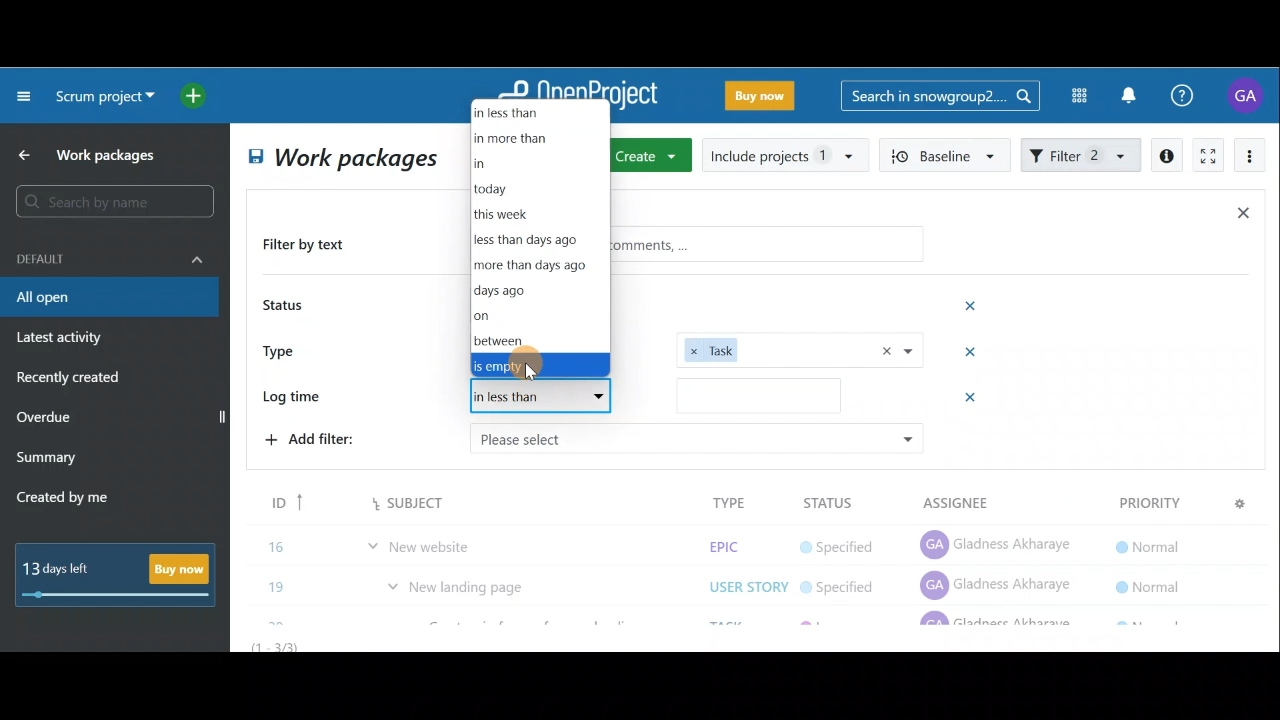  Describe the element at coordinates (506, 339) in the screenshot. I see `between` at that location.